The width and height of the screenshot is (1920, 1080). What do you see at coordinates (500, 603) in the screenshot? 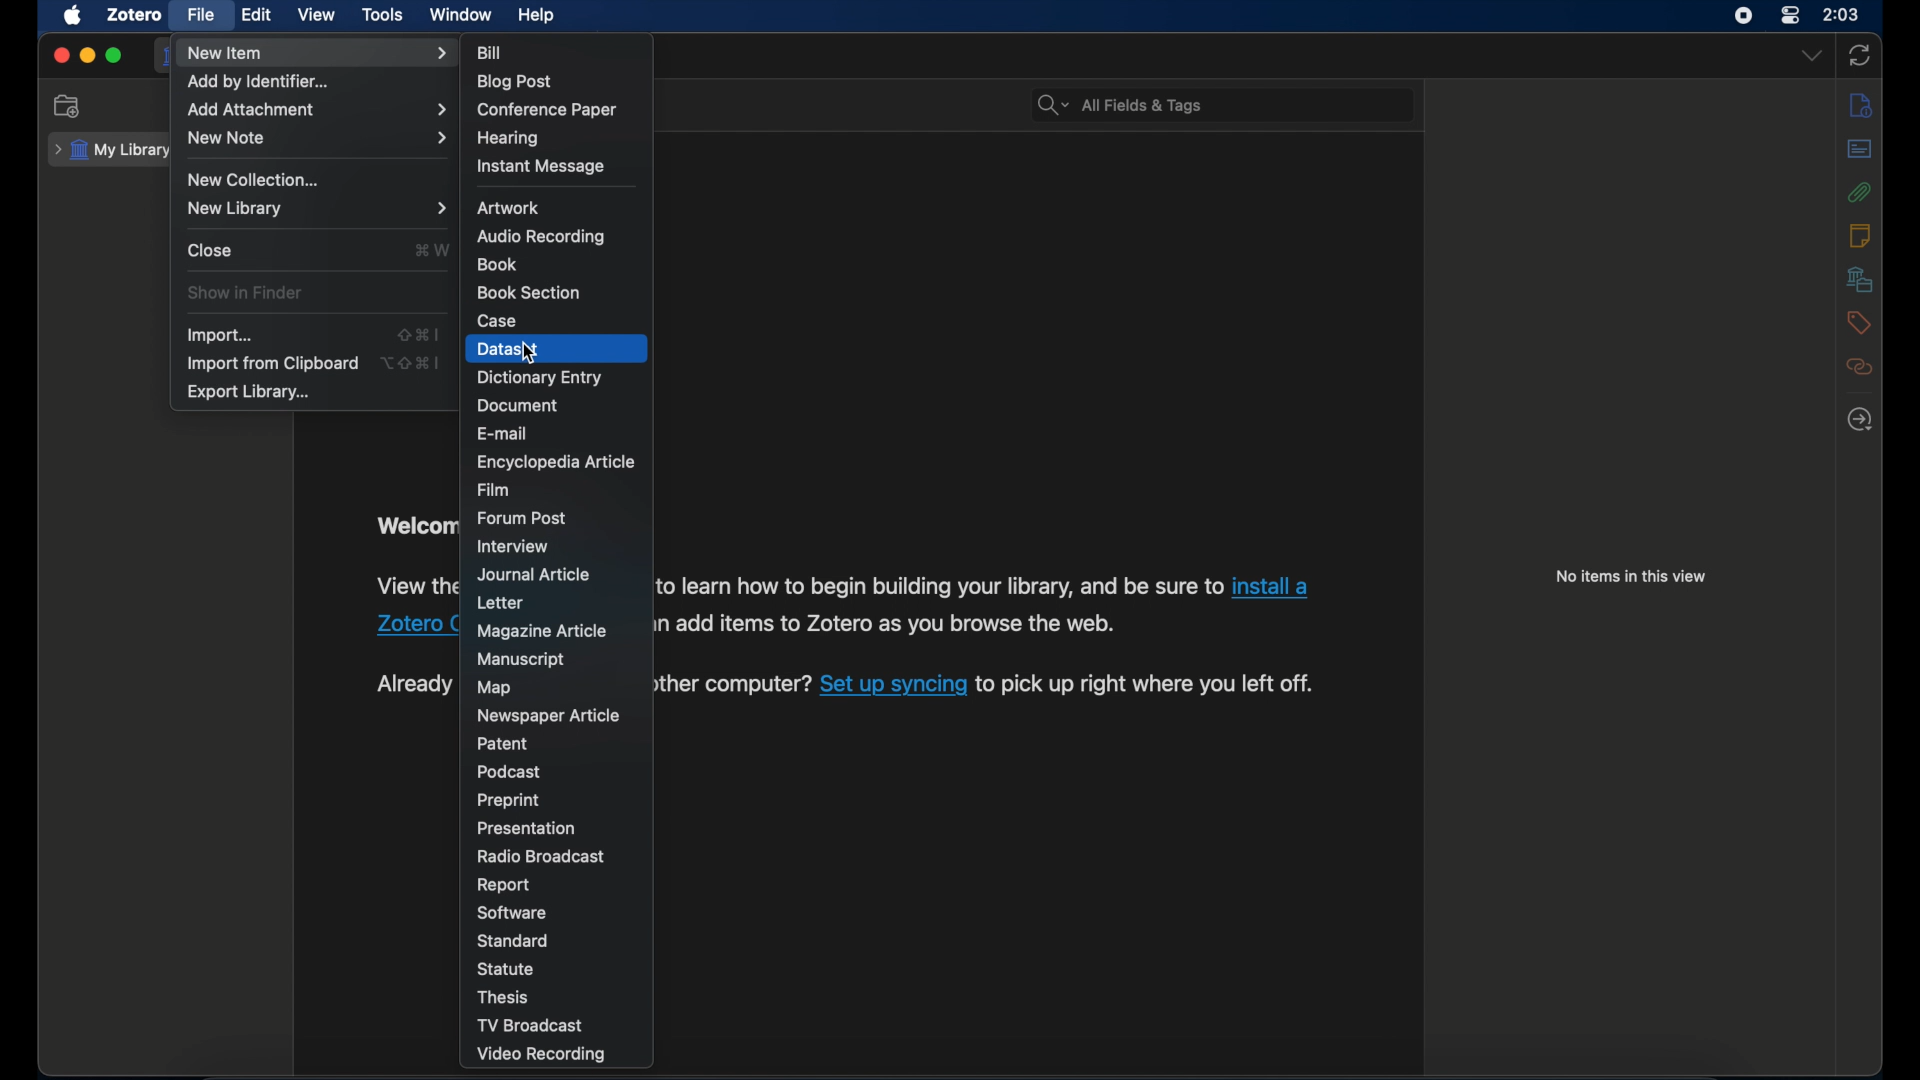
I see `letter` at bounding box center [500, 603].